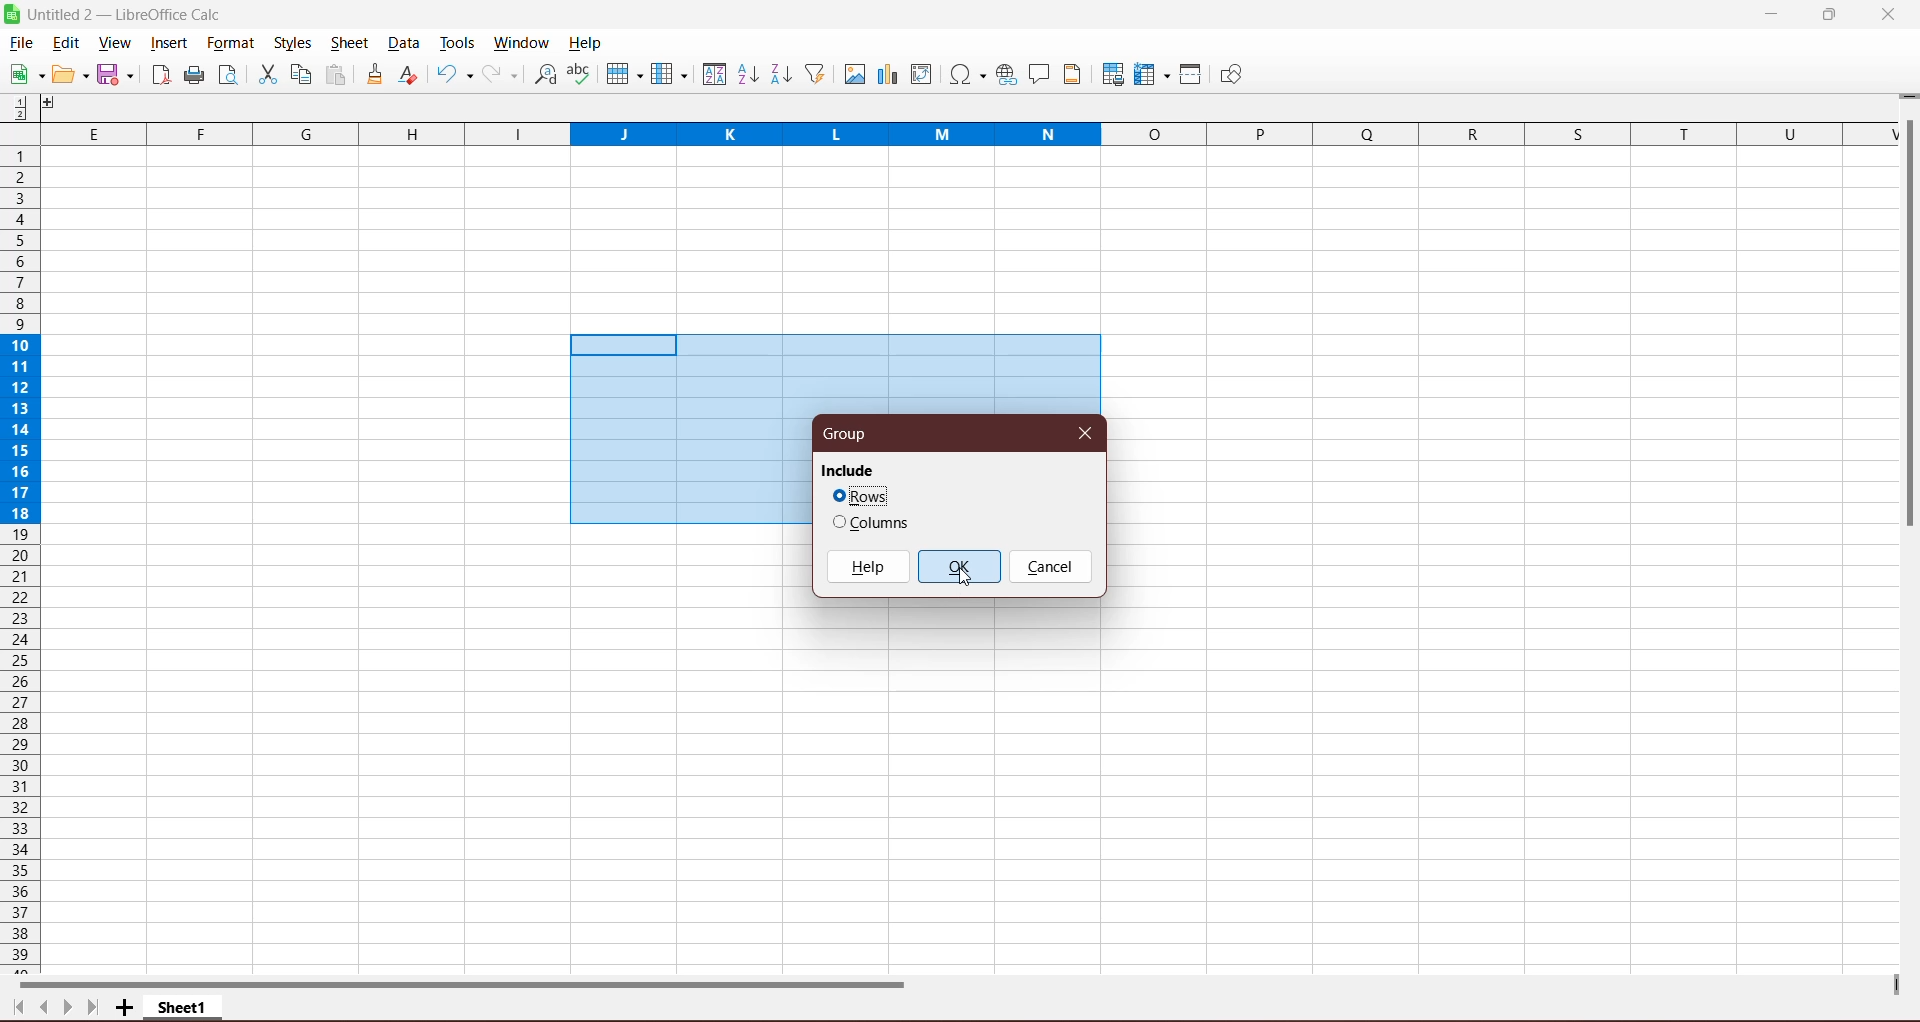 This screenshot has width=1920, height=1022. What do you see at coordinates (1191, 74) in the screenshot?
I see `Split Windows` at bounding box center [1191, 74].